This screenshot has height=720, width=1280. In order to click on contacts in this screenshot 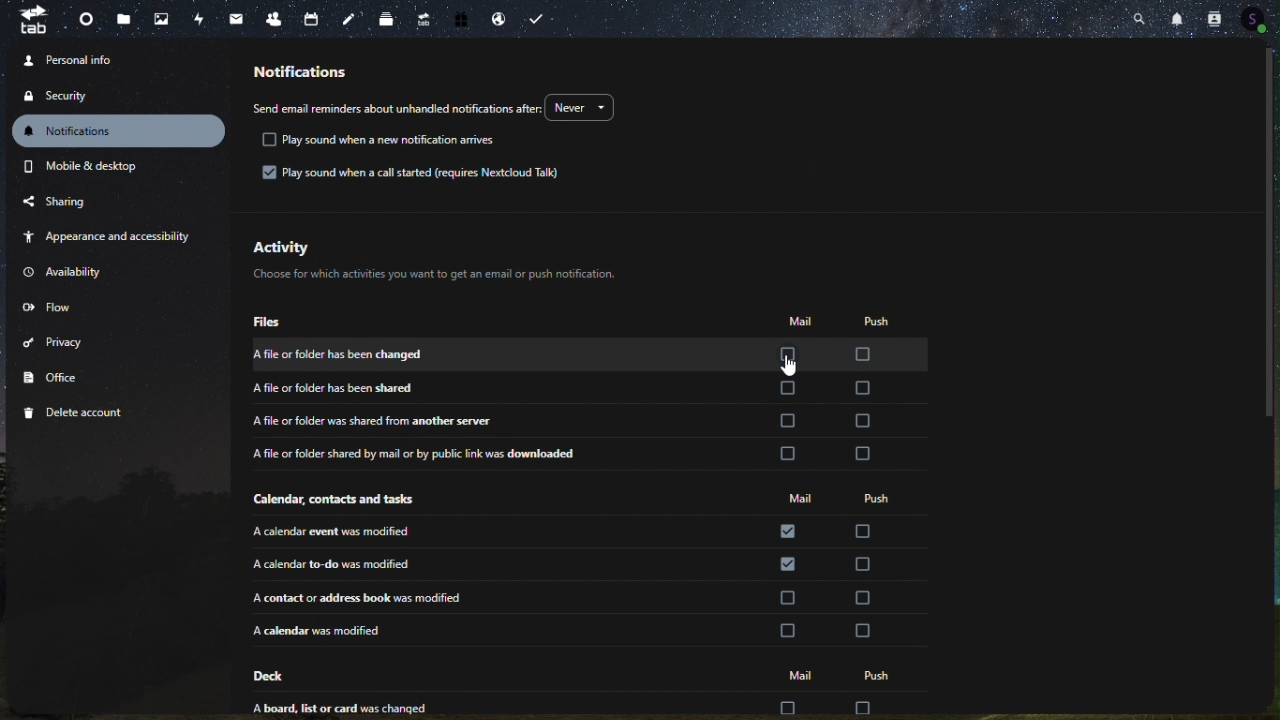, I will do `click(274, 17)`.